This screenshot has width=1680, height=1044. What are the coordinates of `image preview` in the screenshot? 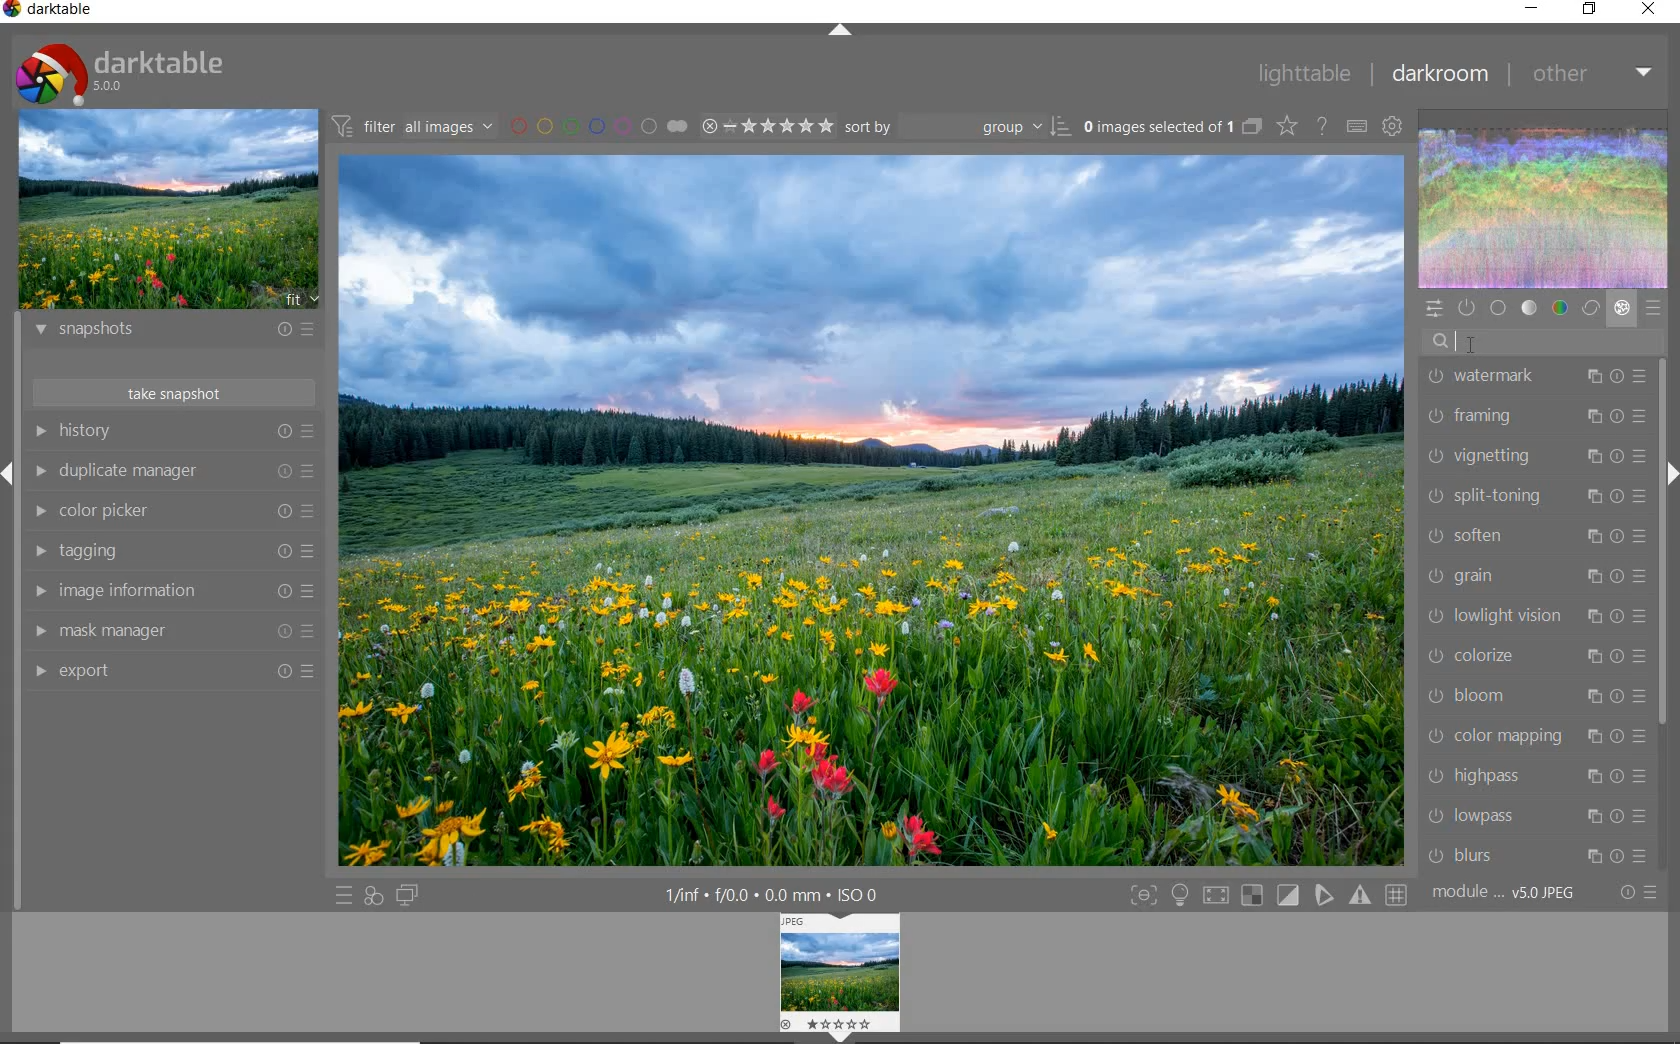 It's located at (170, 210).